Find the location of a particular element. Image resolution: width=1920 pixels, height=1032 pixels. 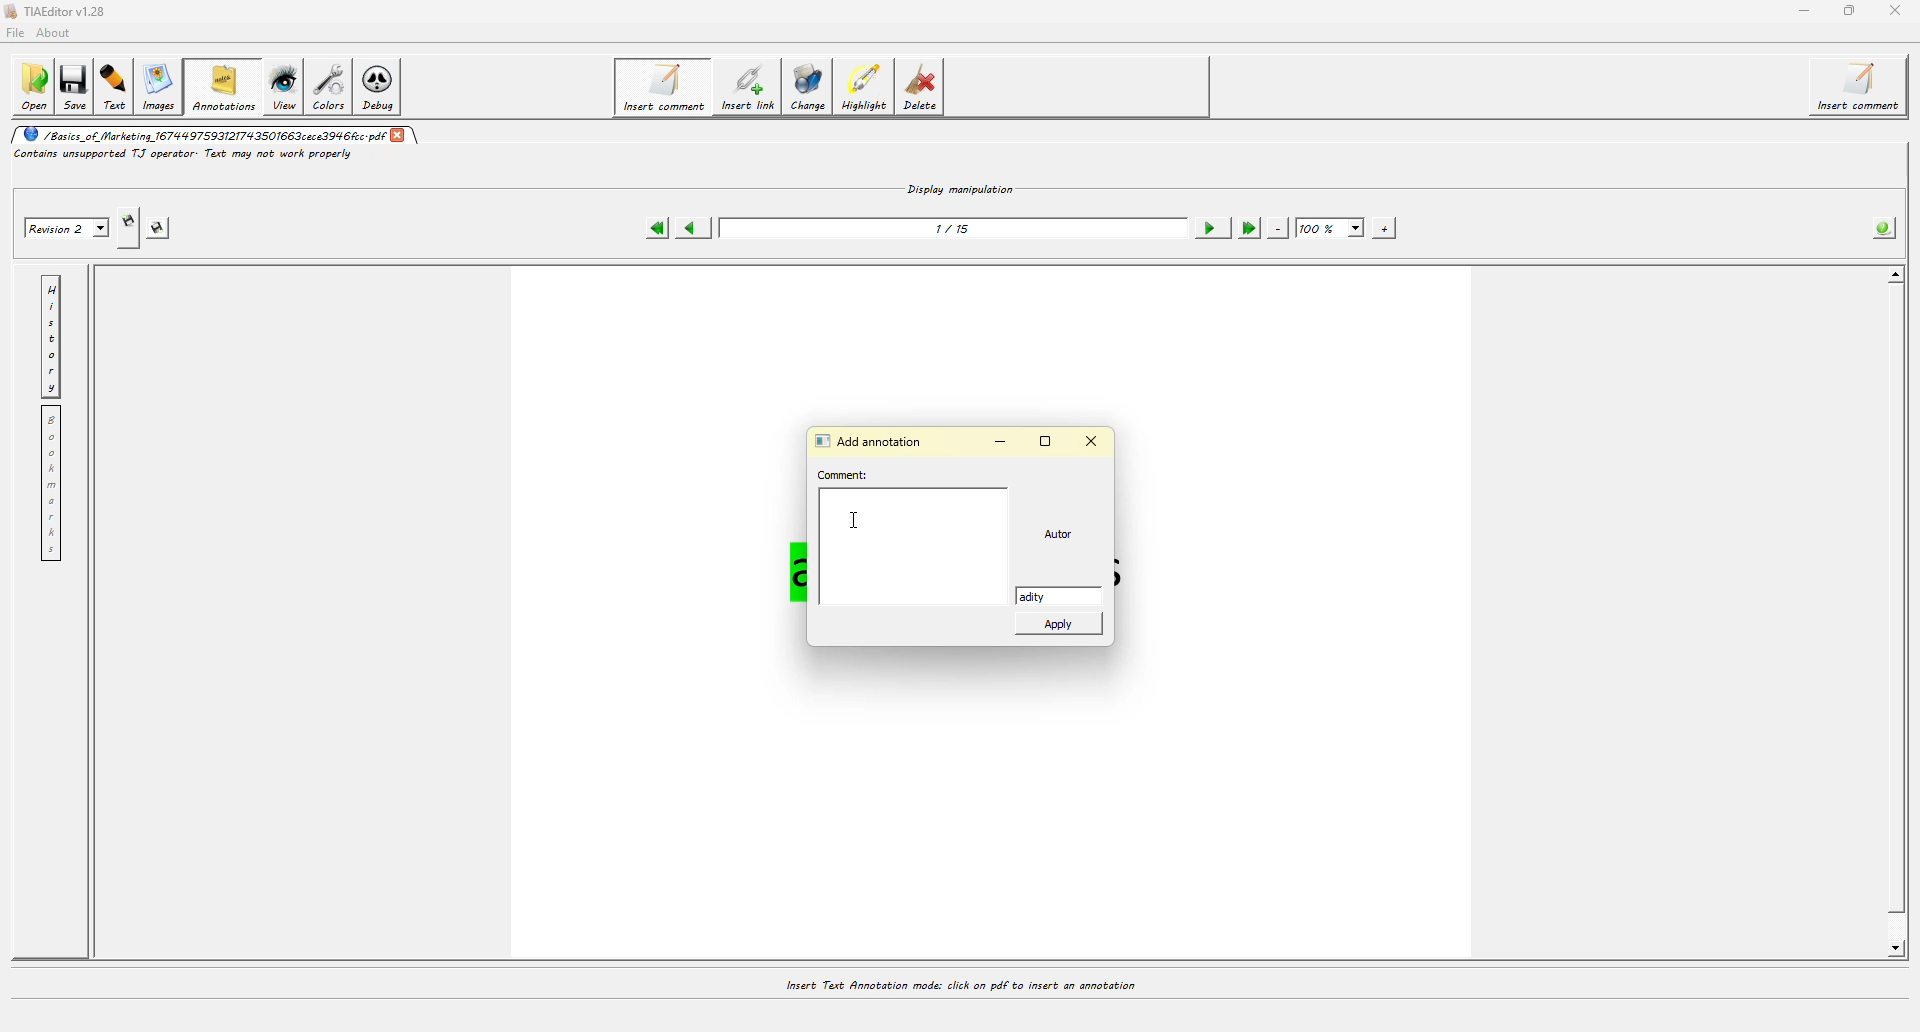

Revision 2 is located at coordinates (64, 226).